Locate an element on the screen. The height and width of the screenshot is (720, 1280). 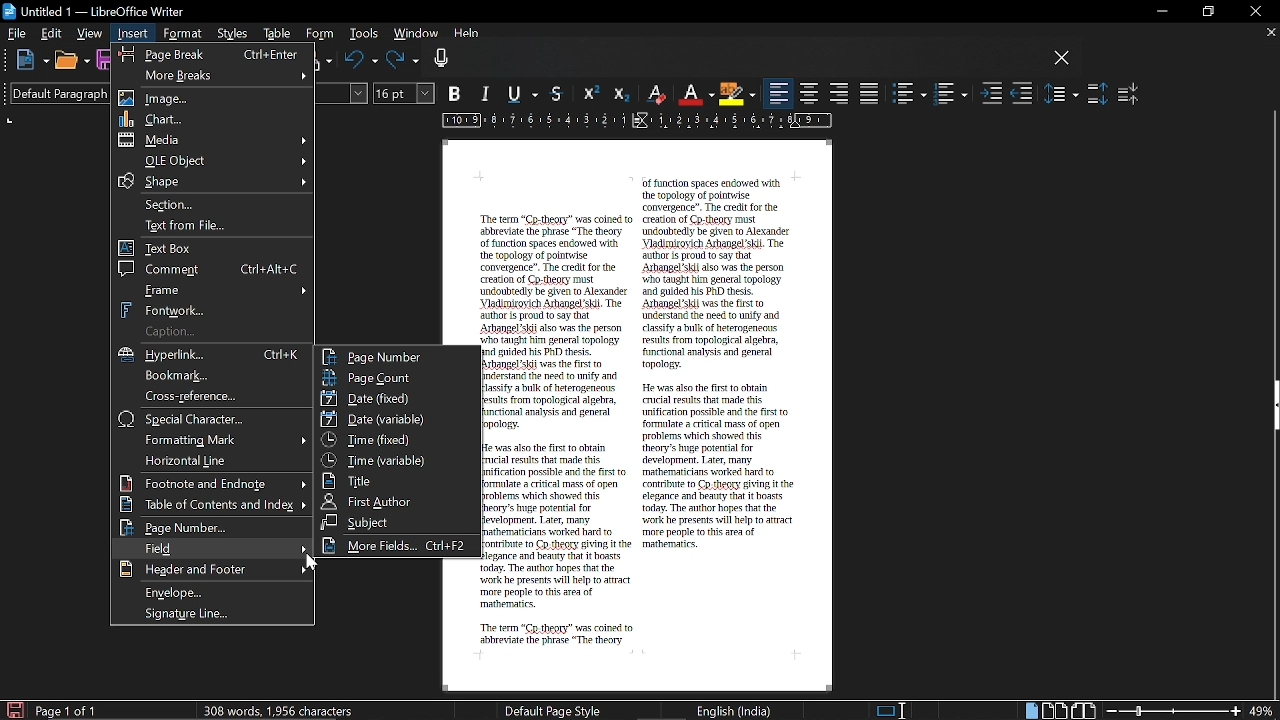
Find is located at coordinates (209, 548).